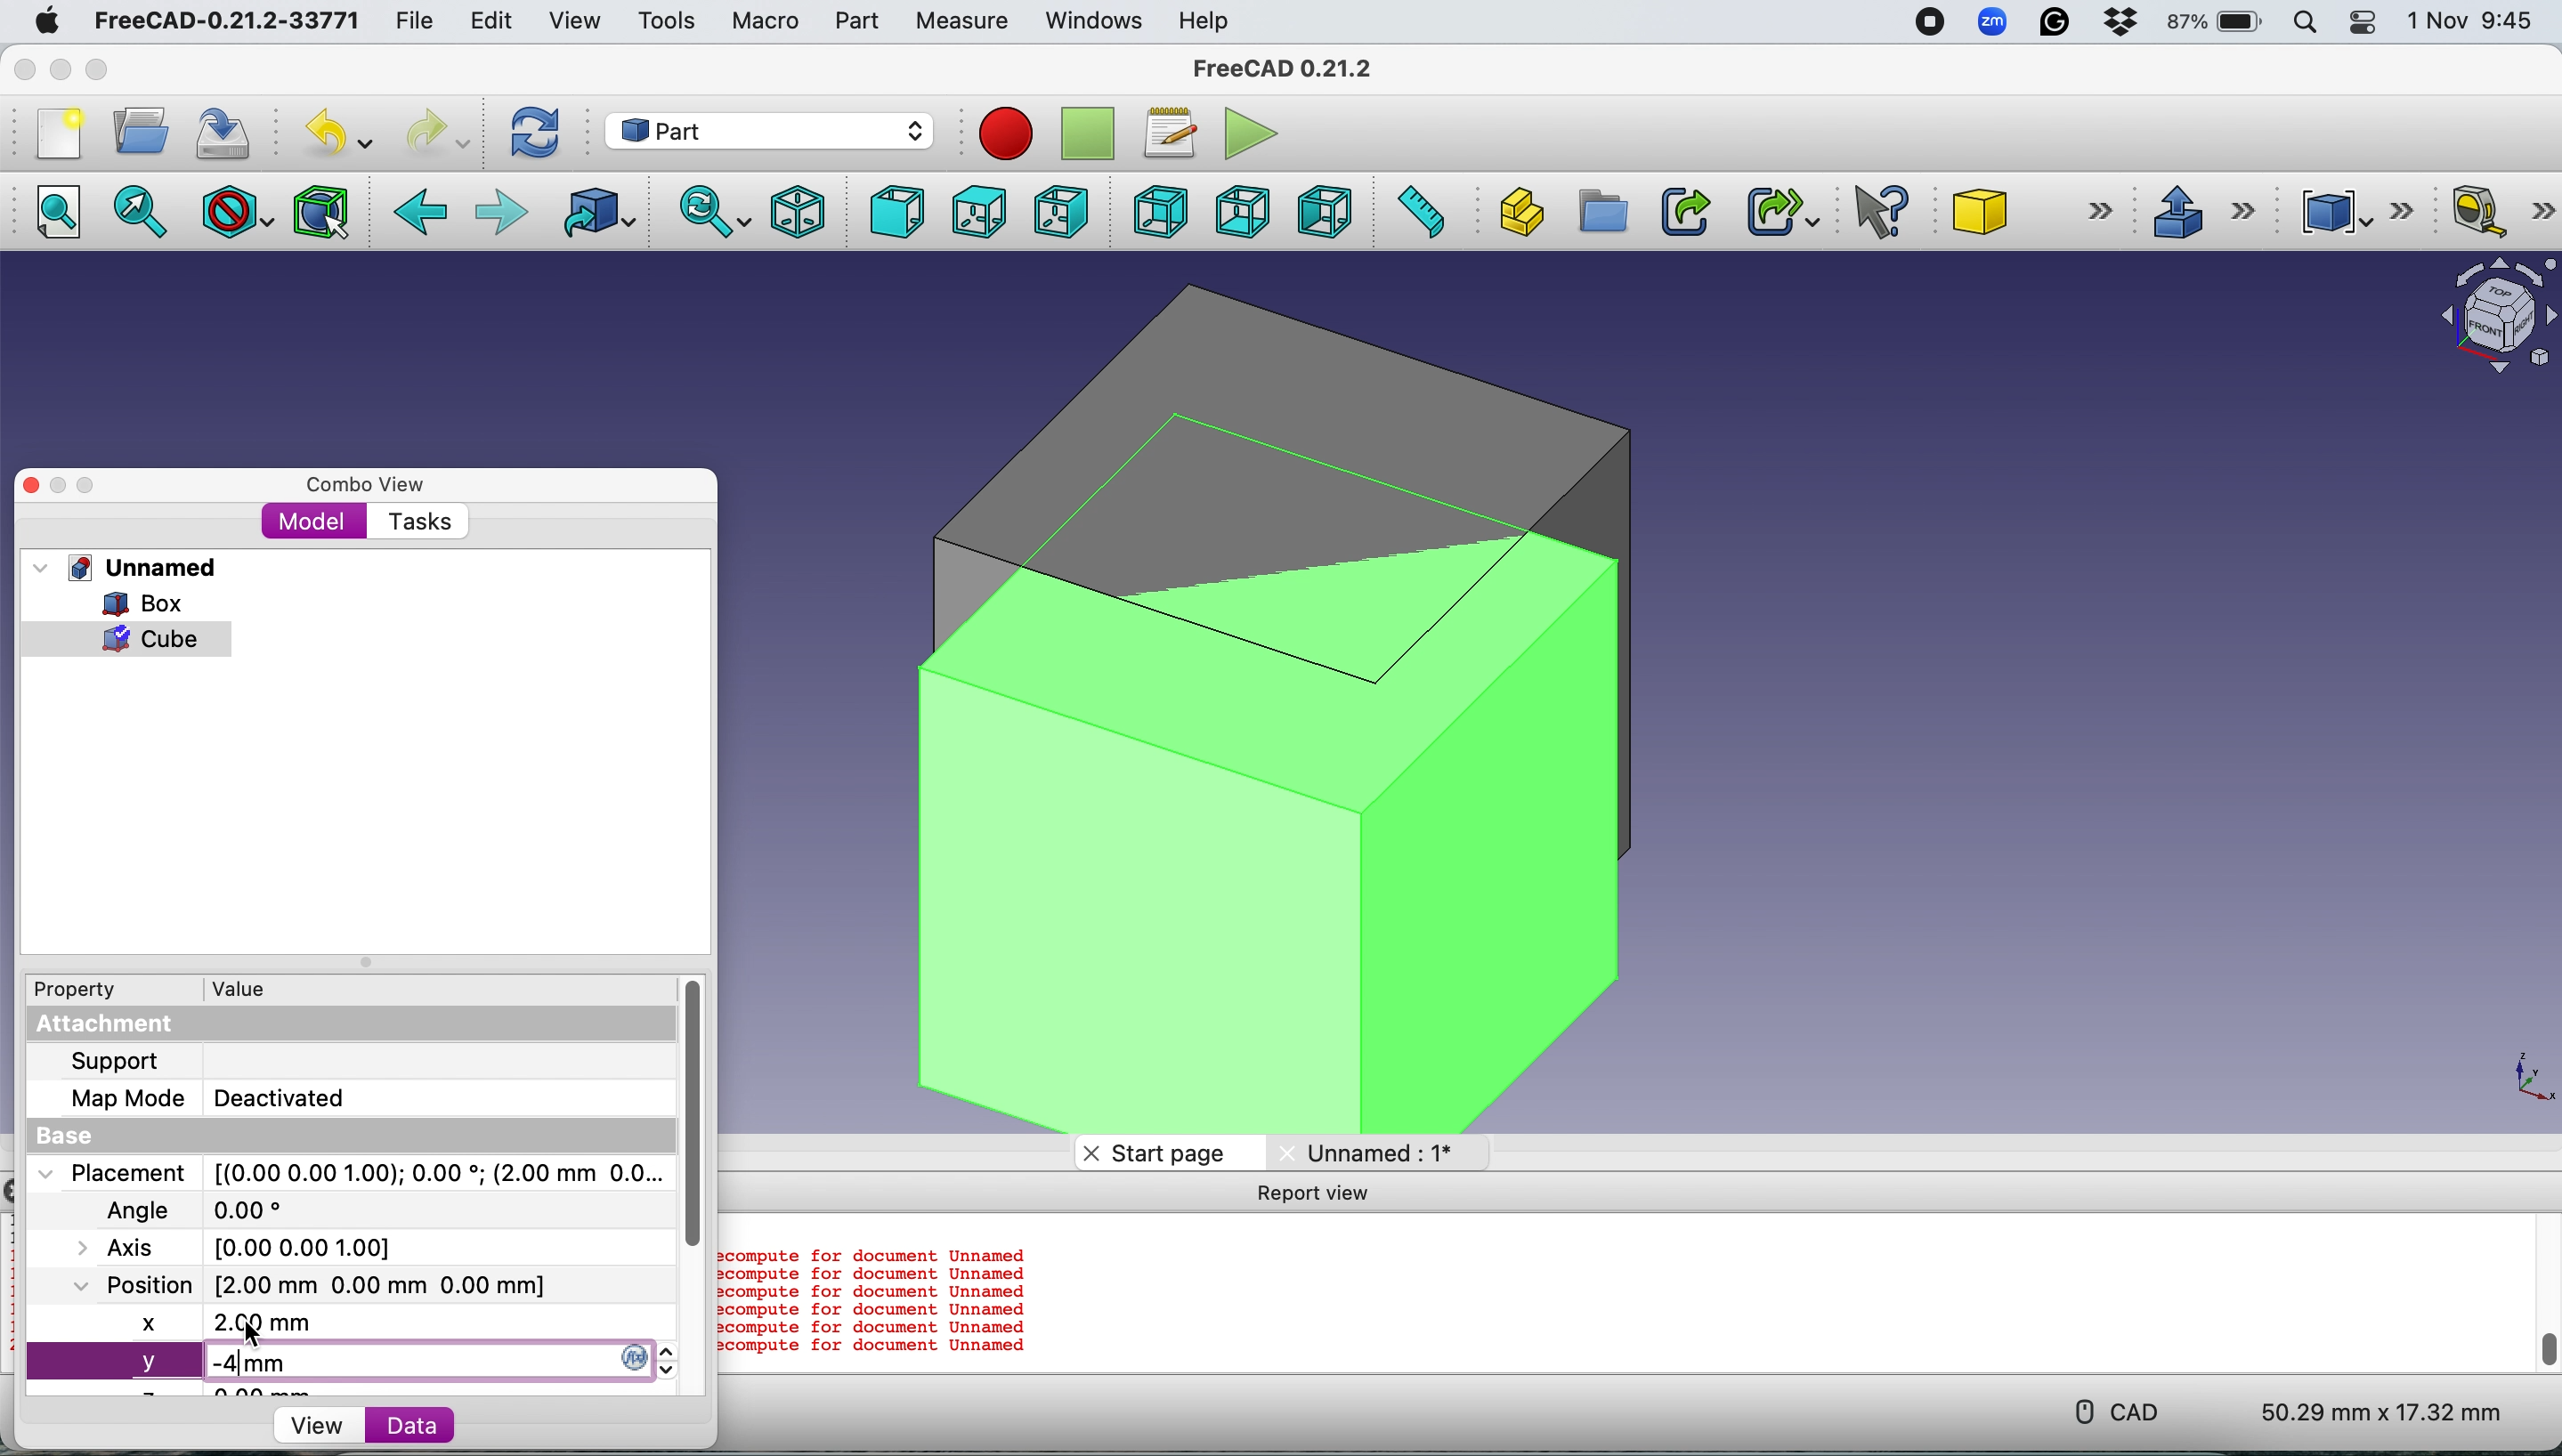  What do you see at coordinates (65, 989) in the screenshot?
I see `Property` at bounding box center [65, 989].